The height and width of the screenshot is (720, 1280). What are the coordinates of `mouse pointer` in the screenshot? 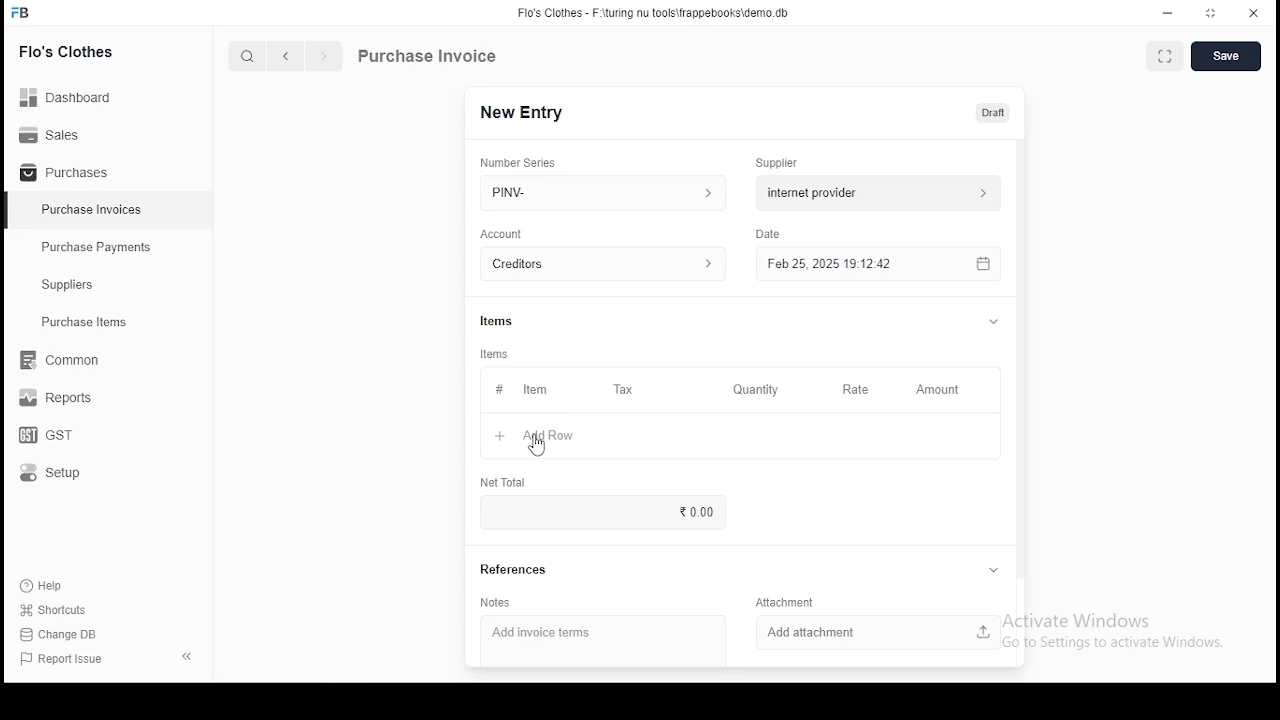 It's located at (539, 447).